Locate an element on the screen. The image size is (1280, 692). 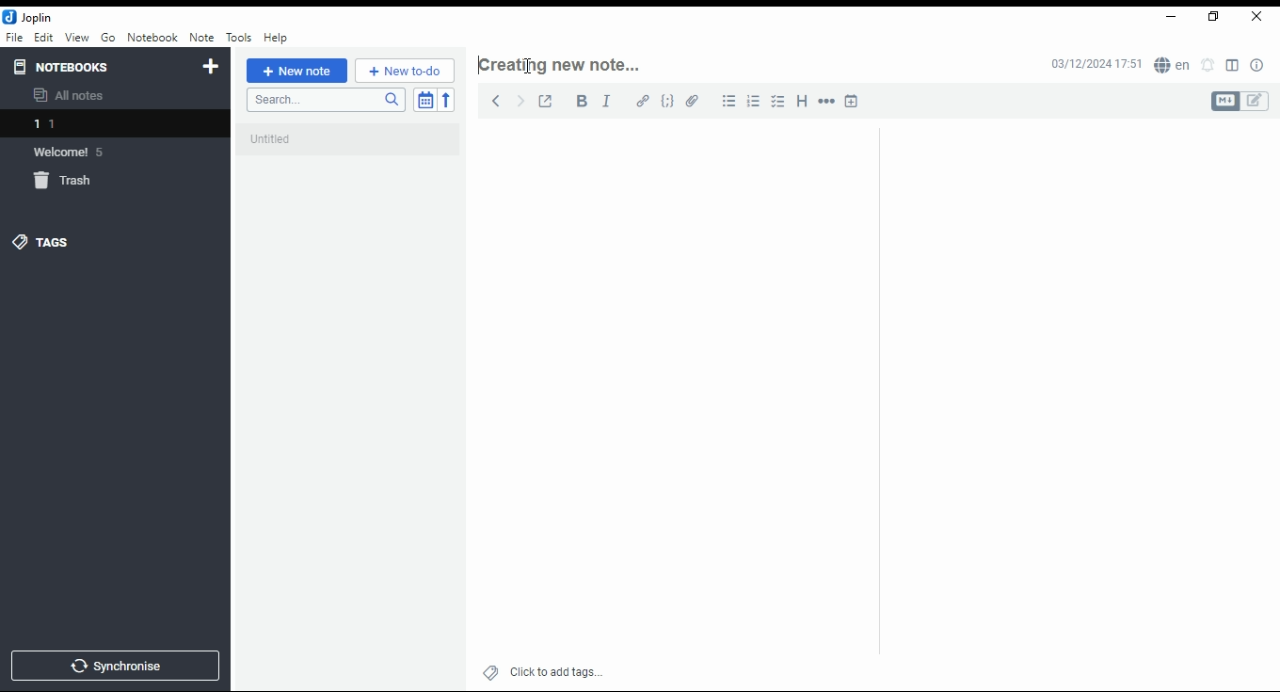
close  is located at coordinates (1257, 18).